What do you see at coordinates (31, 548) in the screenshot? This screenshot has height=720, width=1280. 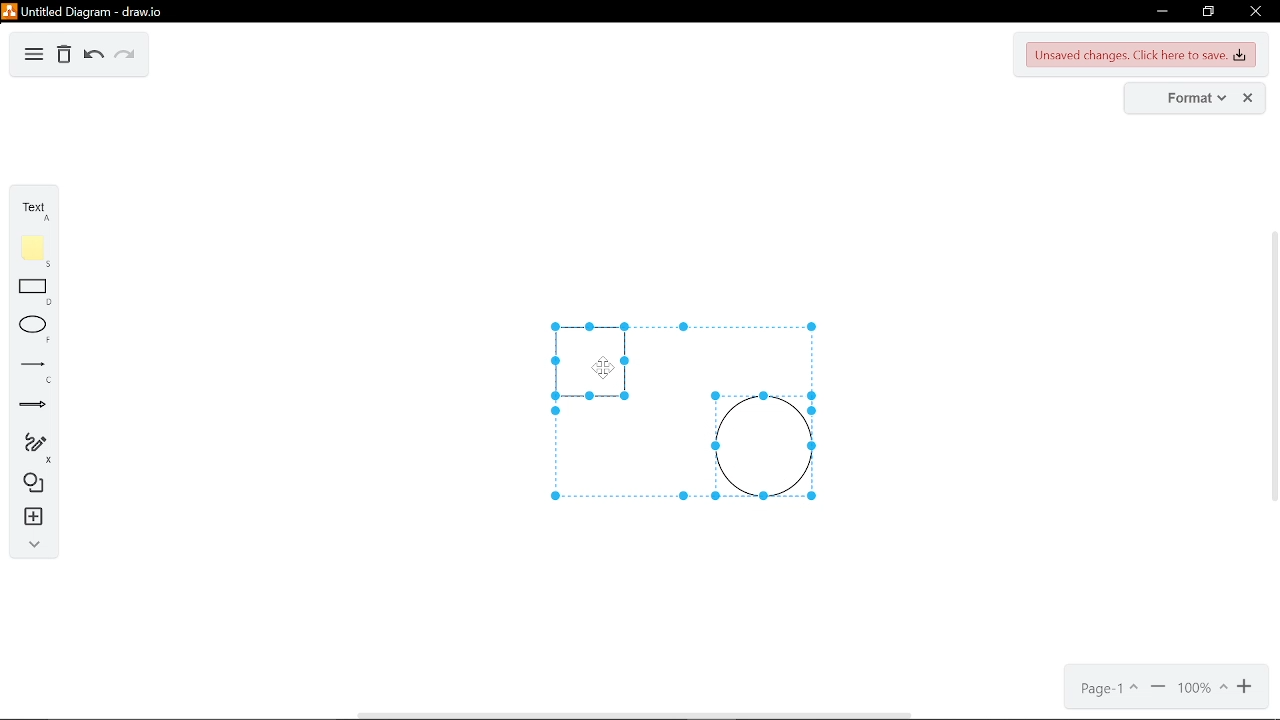 I see `collapse` at bounding box center [31, 548].